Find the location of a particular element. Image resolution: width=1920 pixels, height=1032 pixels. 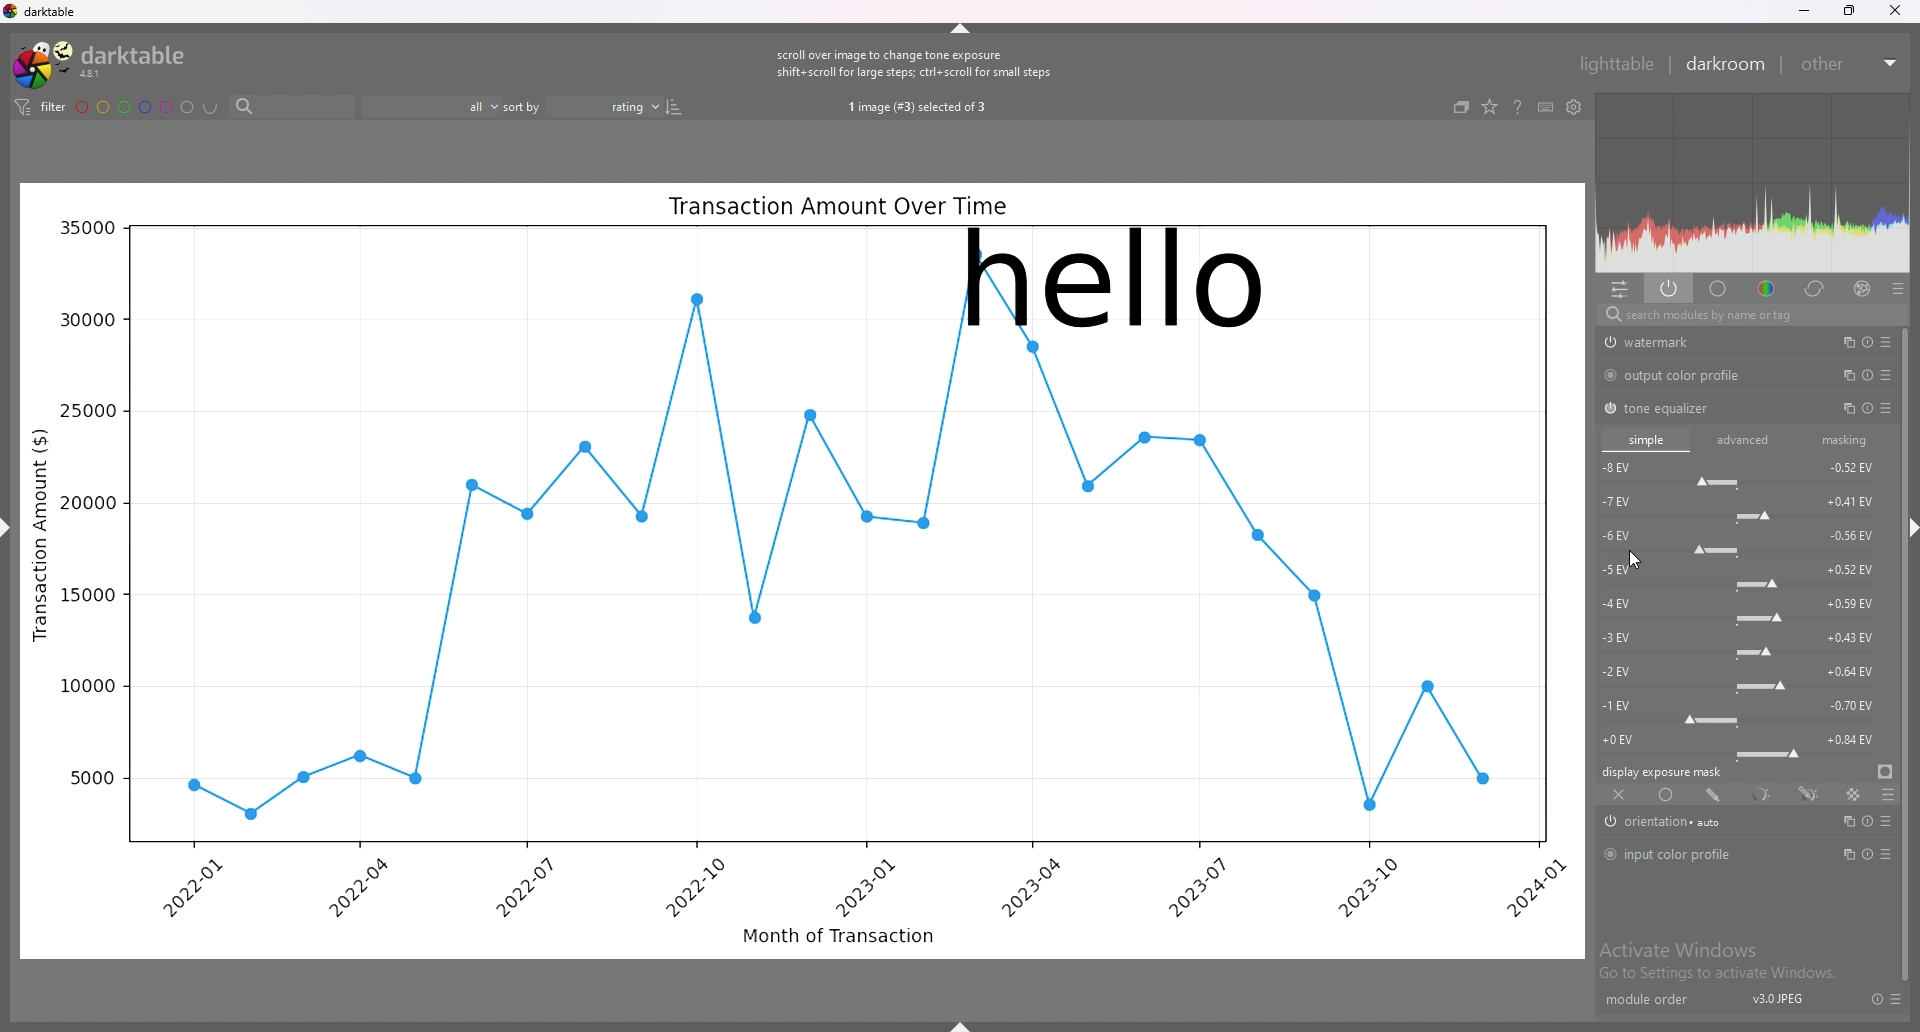

2022-10 is located at coordinates (692, 886).